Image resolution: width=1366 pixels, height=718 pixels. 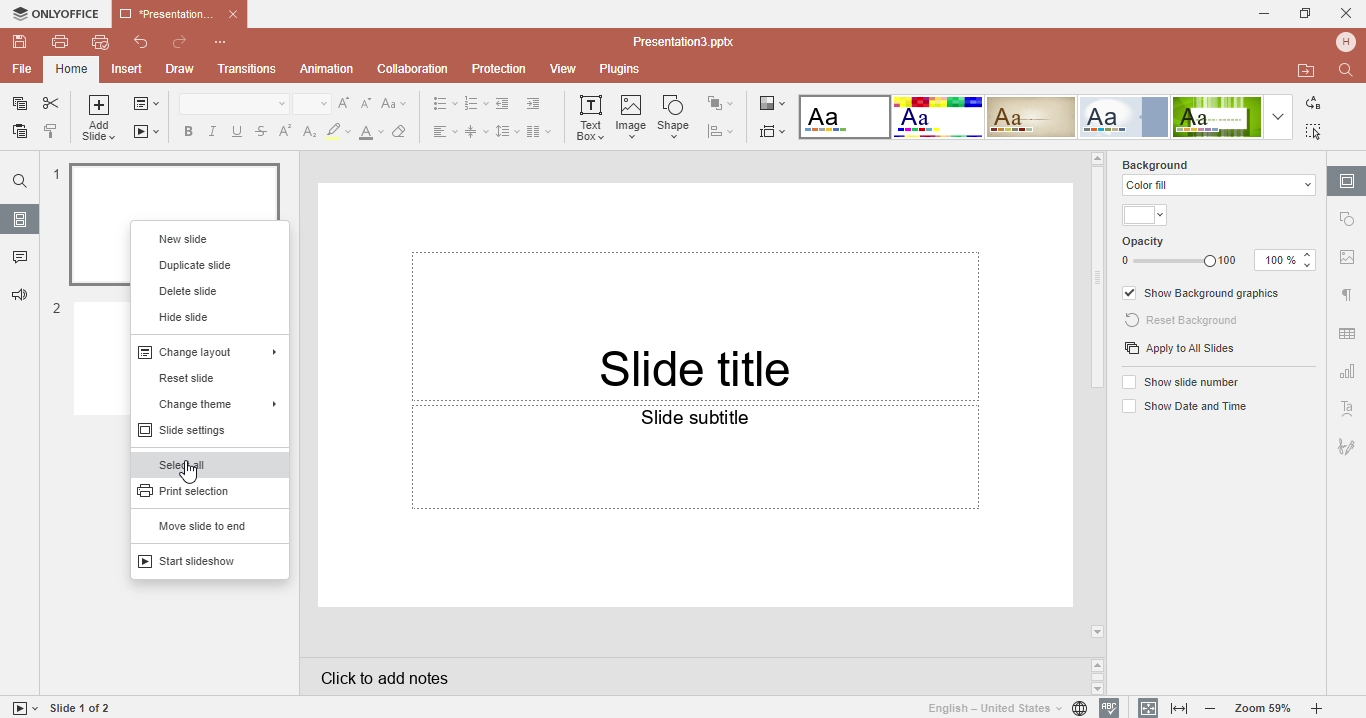 I want to click on Align shape, so click(x=725, y=131).